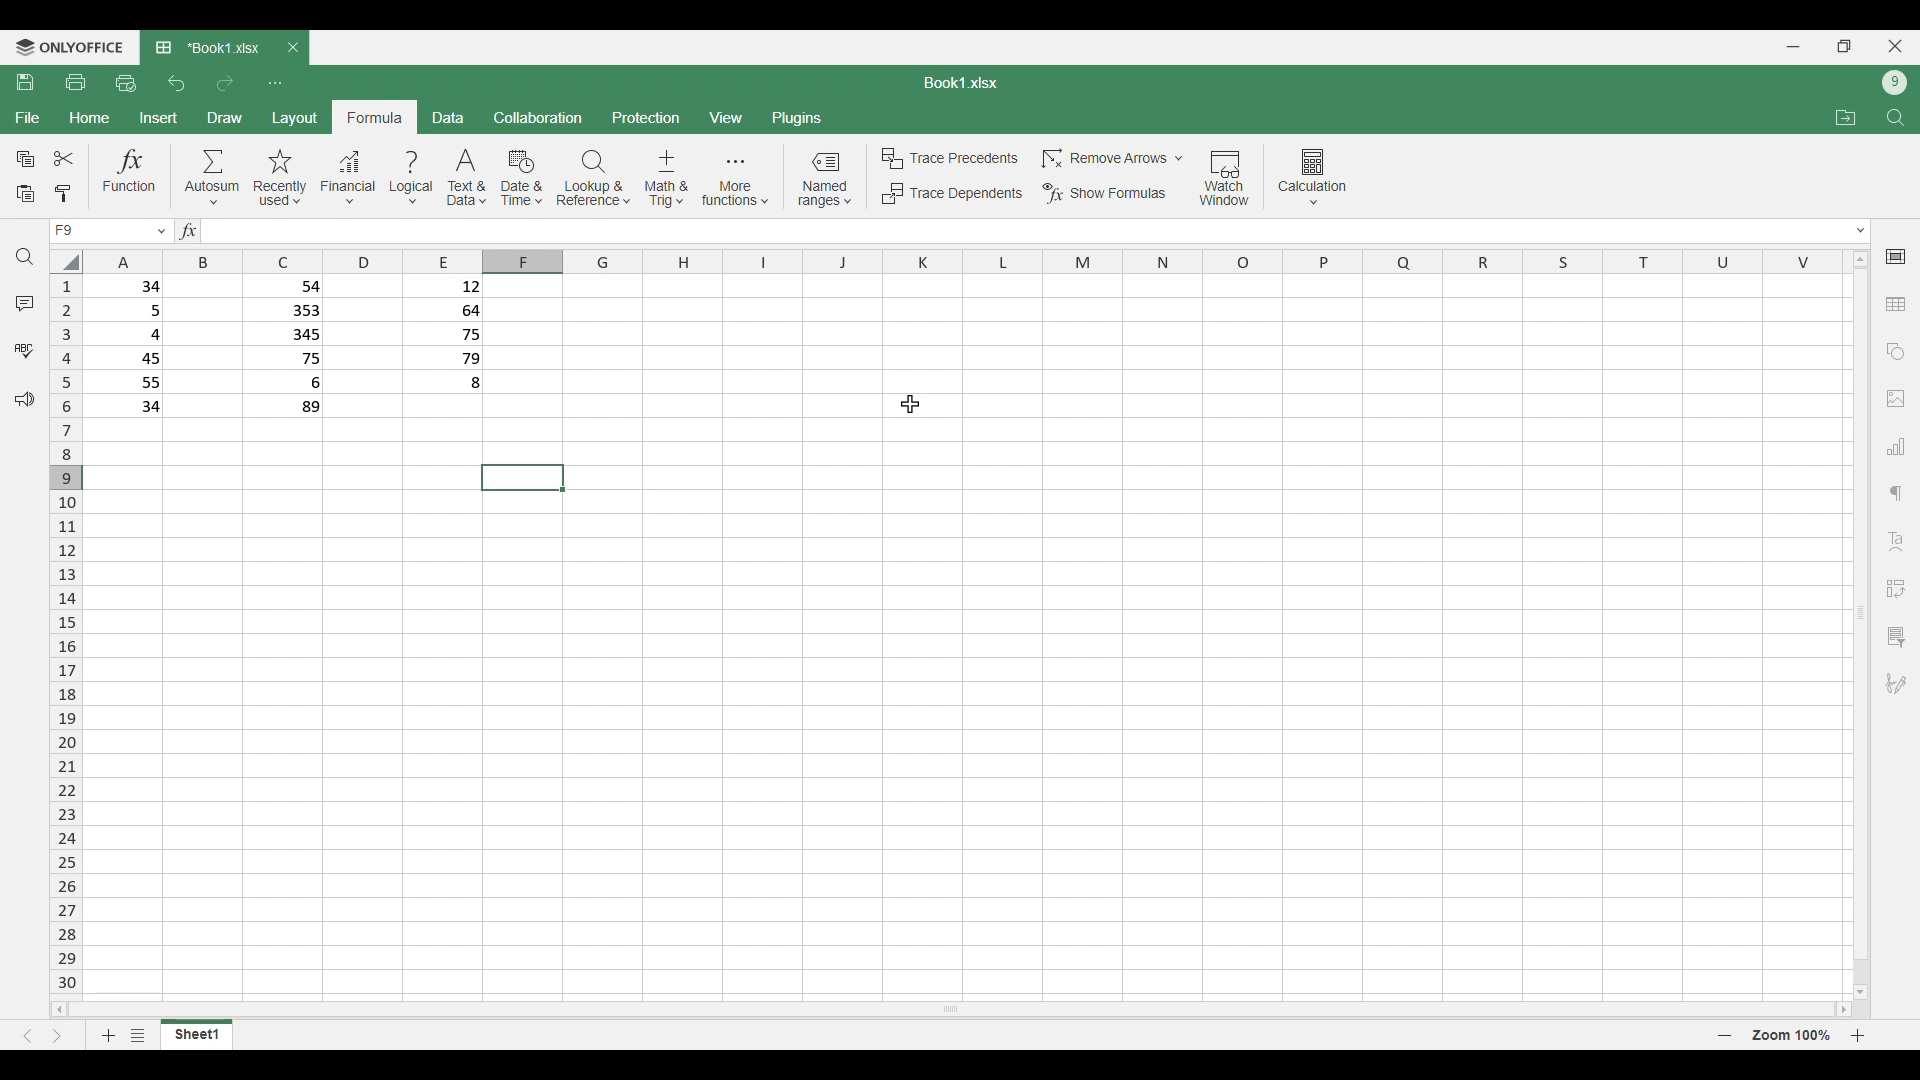 This screenshot has width=1920, height=1080. Describe the element at coordinates (1896, 399) in the screenshot. I see `Insert images` at that location.